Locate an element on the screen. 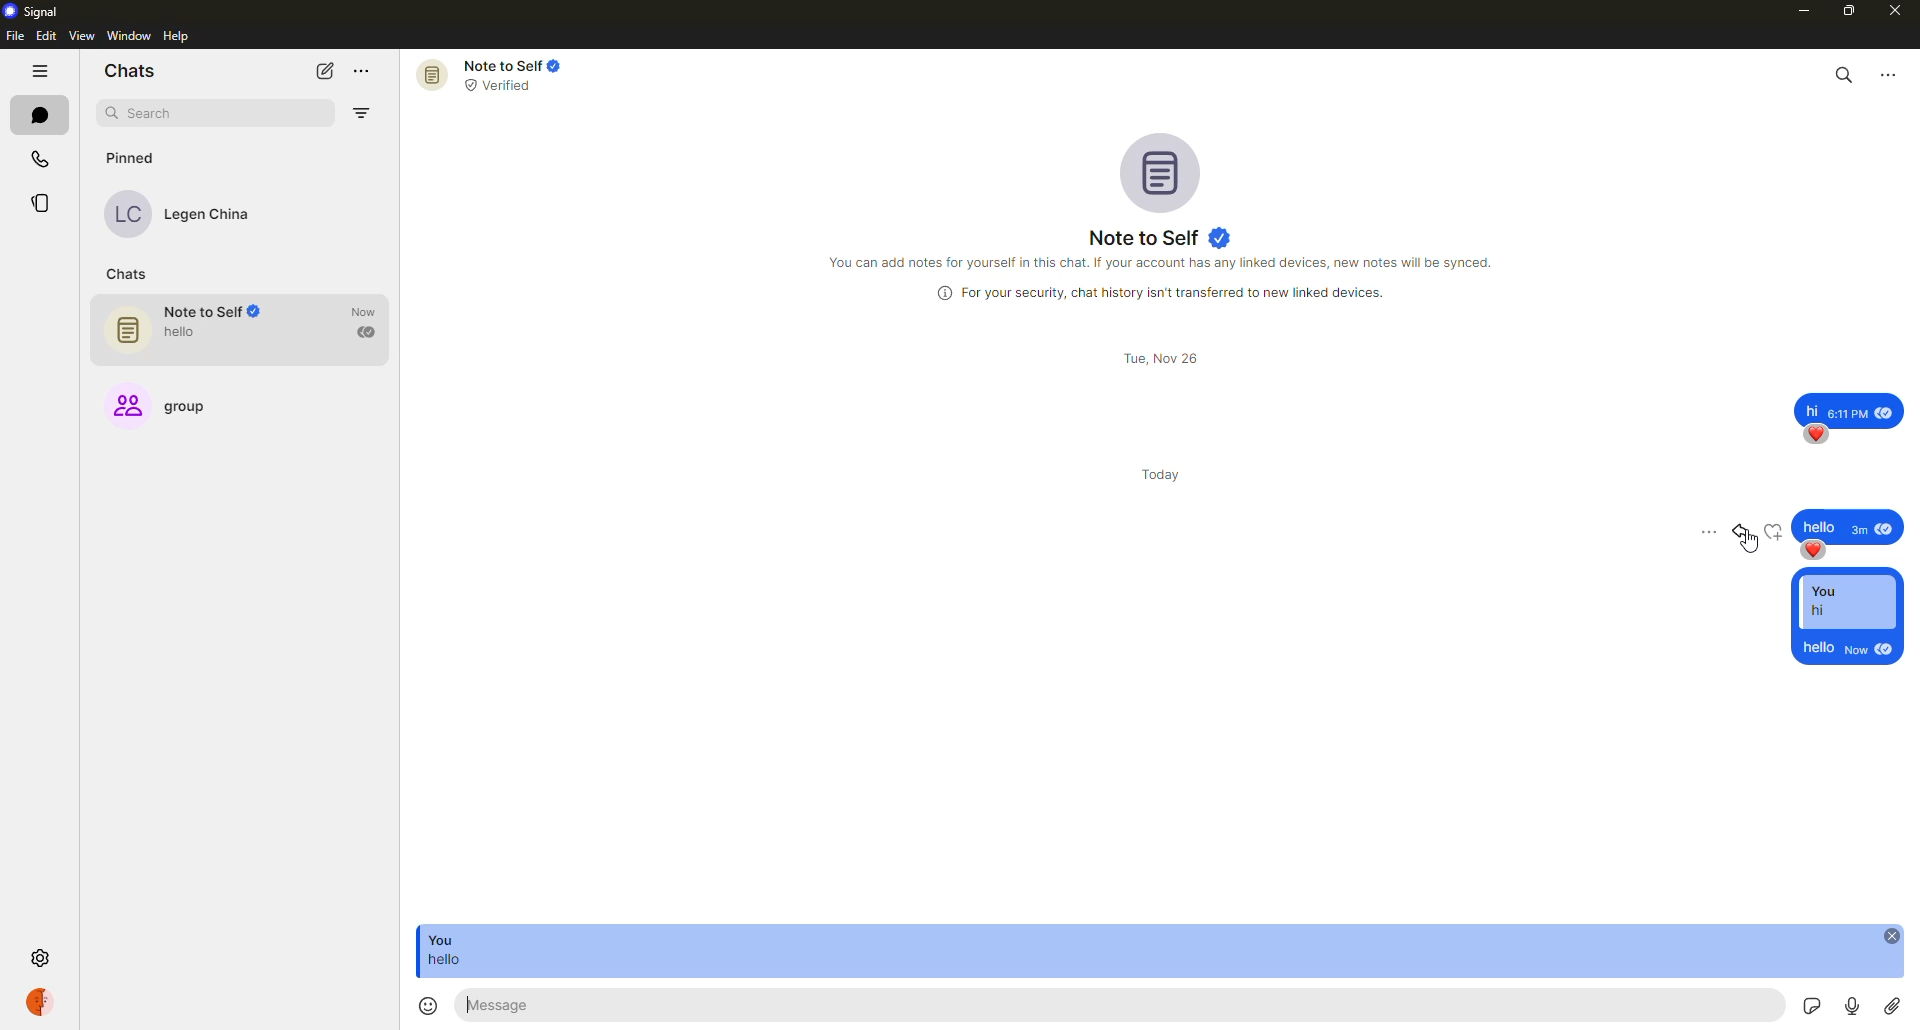 This screenshot has width=1920, height=1030. group is located at coordinates (177, 407).